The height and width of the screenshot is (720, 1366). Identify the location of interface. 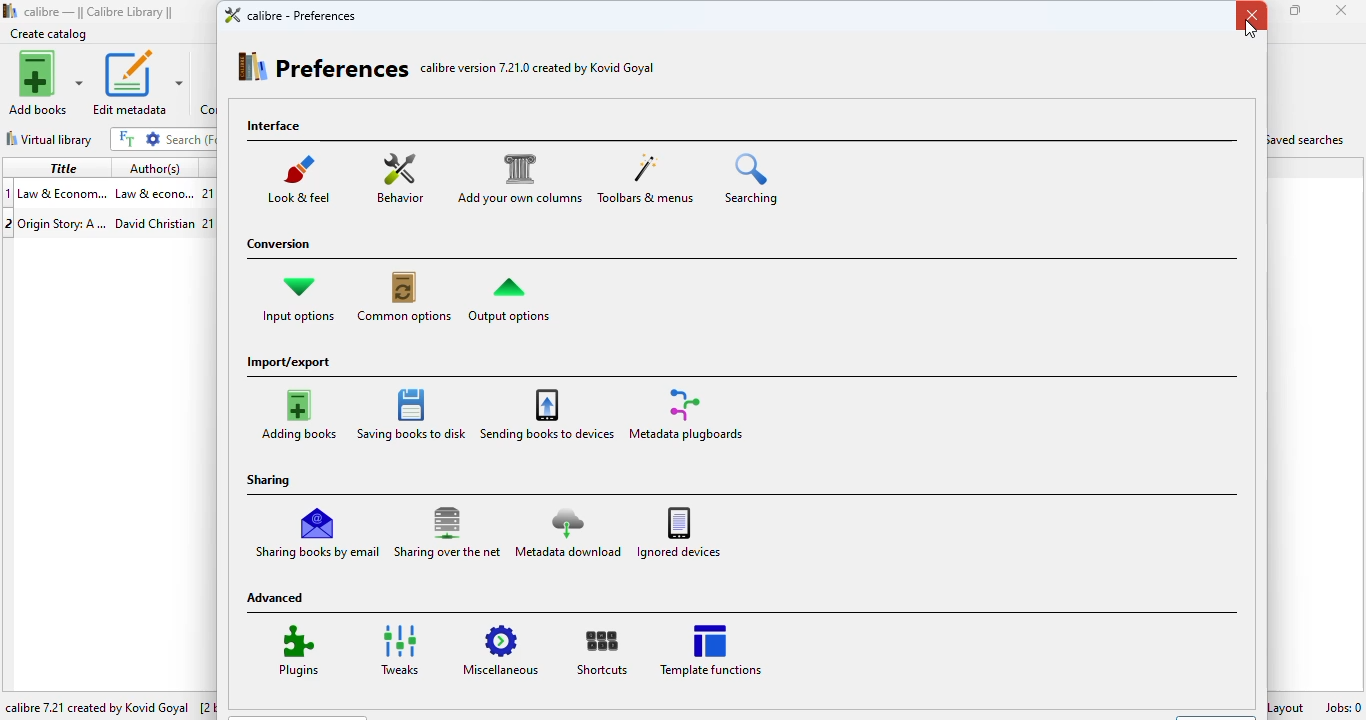
(276, 127).